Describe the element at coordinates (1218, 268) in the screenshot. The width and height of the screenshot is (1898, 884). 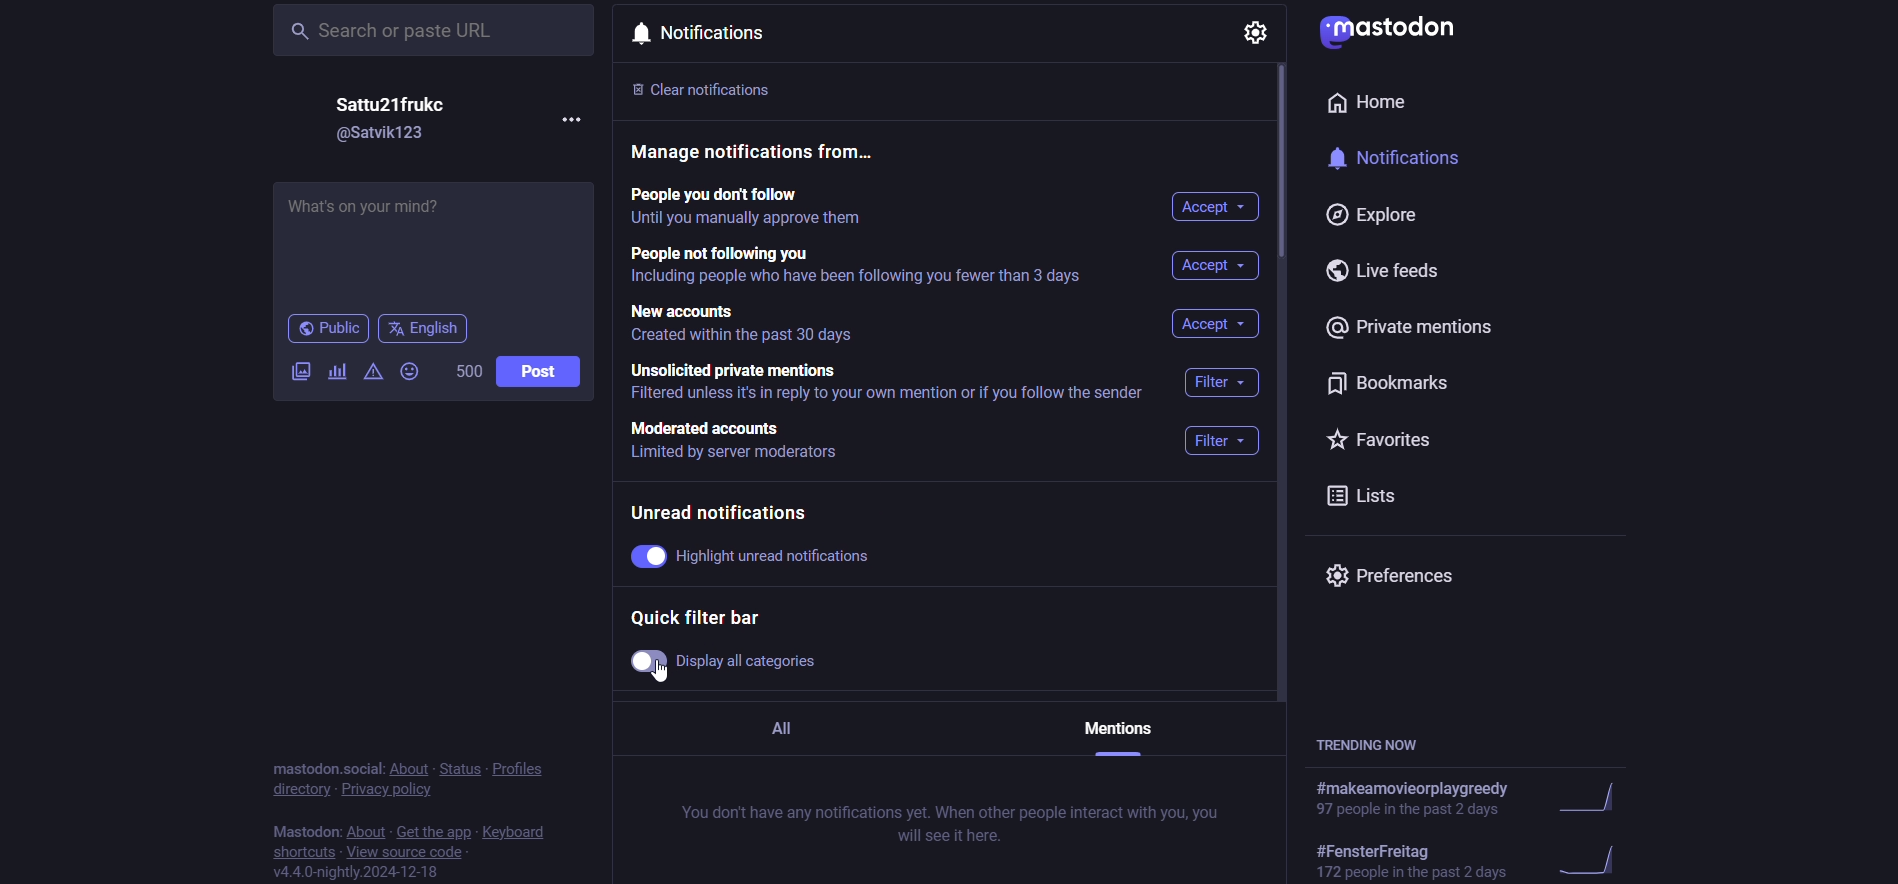
I see `Accept` at that location.